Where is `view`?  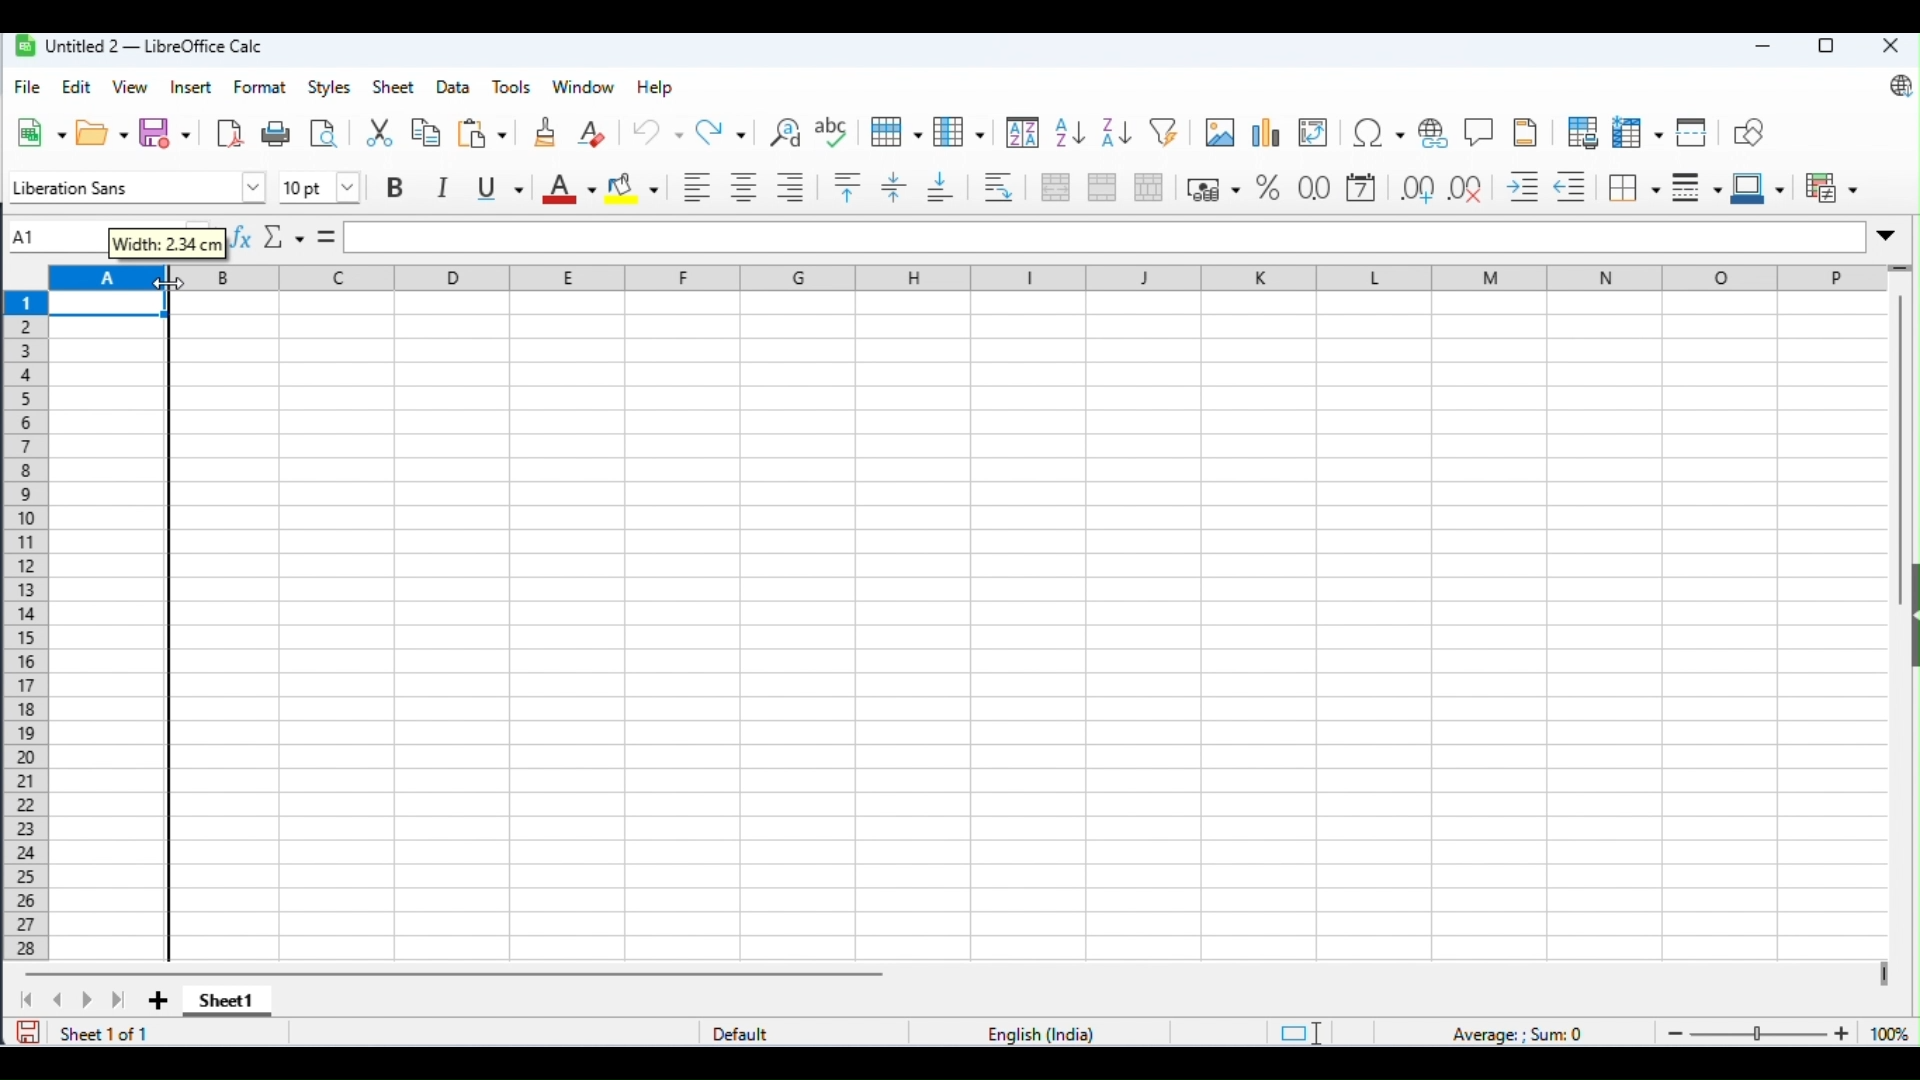 view is located at coordinates (131, 86).